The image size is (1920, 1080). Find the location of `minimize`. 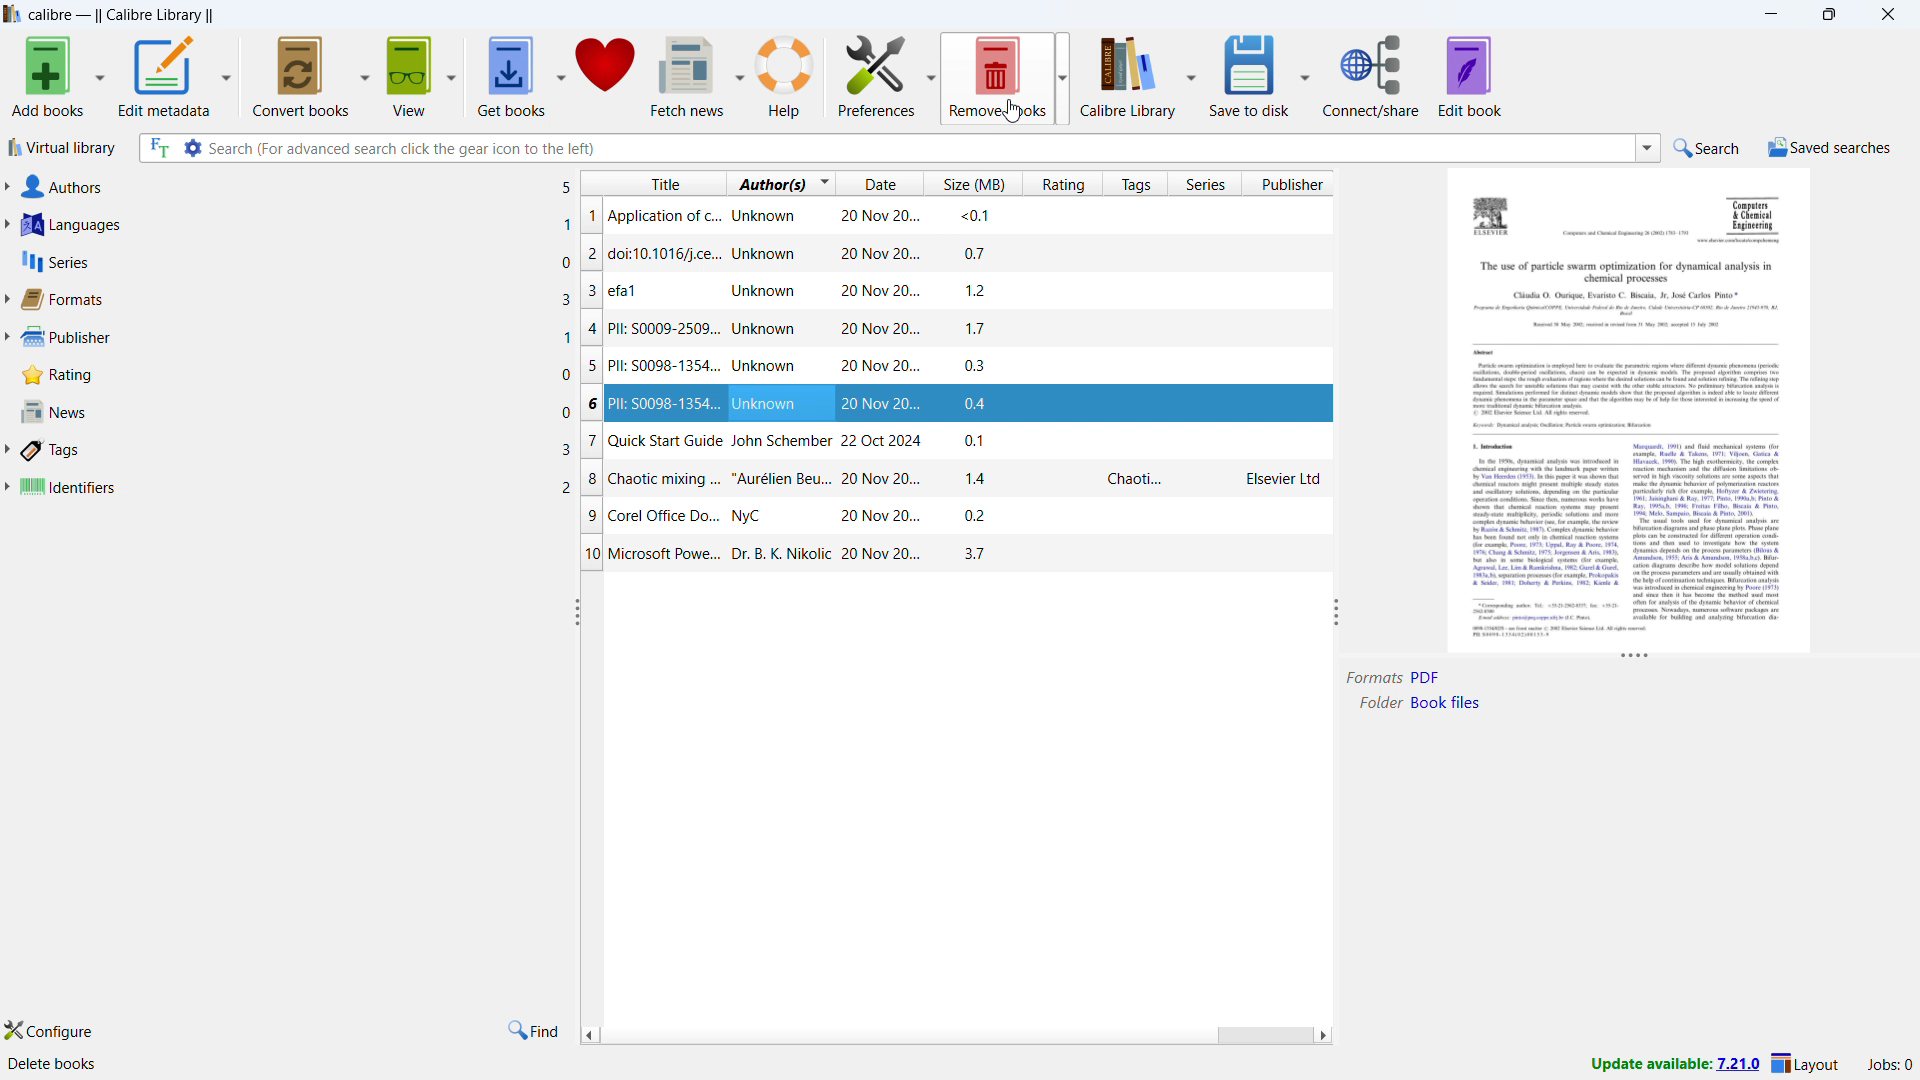

minimize is located at coordinates (1773, 12).